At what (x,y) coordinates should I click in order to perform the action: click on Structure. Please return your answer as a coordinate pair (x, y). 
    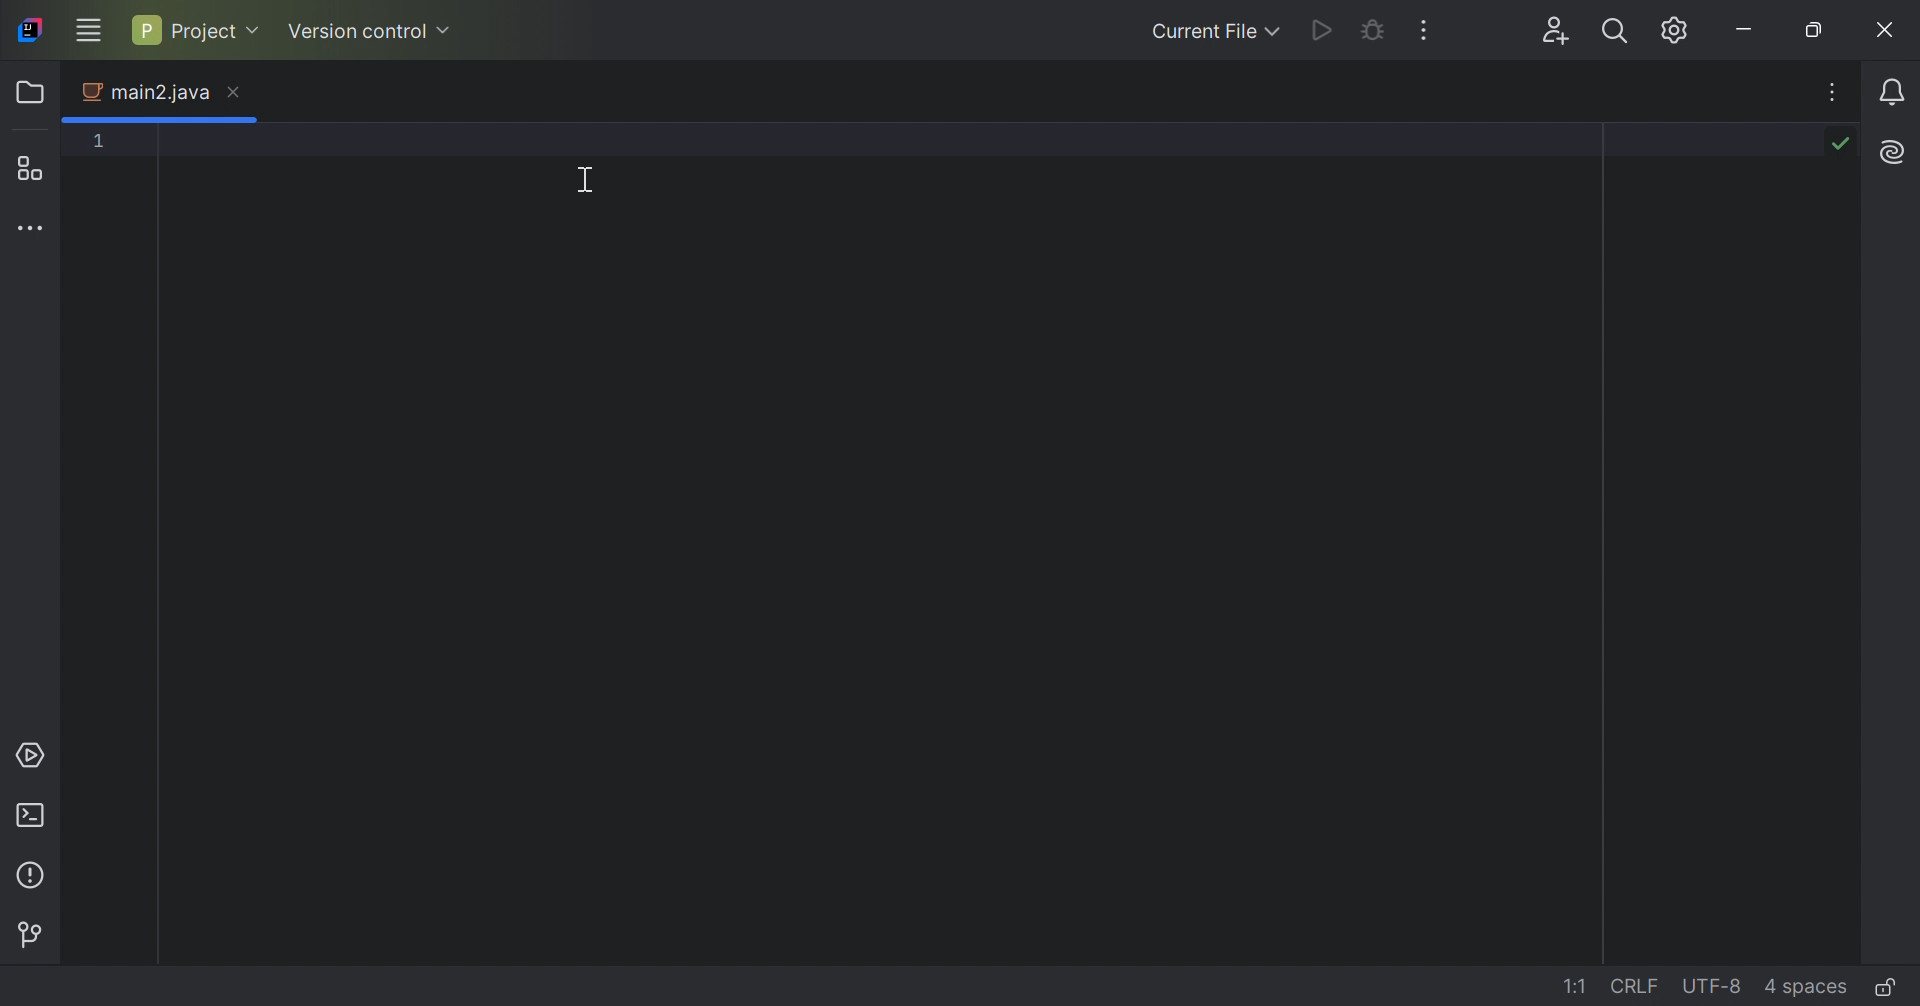
    Looking at the image, I should click on (29, 167).